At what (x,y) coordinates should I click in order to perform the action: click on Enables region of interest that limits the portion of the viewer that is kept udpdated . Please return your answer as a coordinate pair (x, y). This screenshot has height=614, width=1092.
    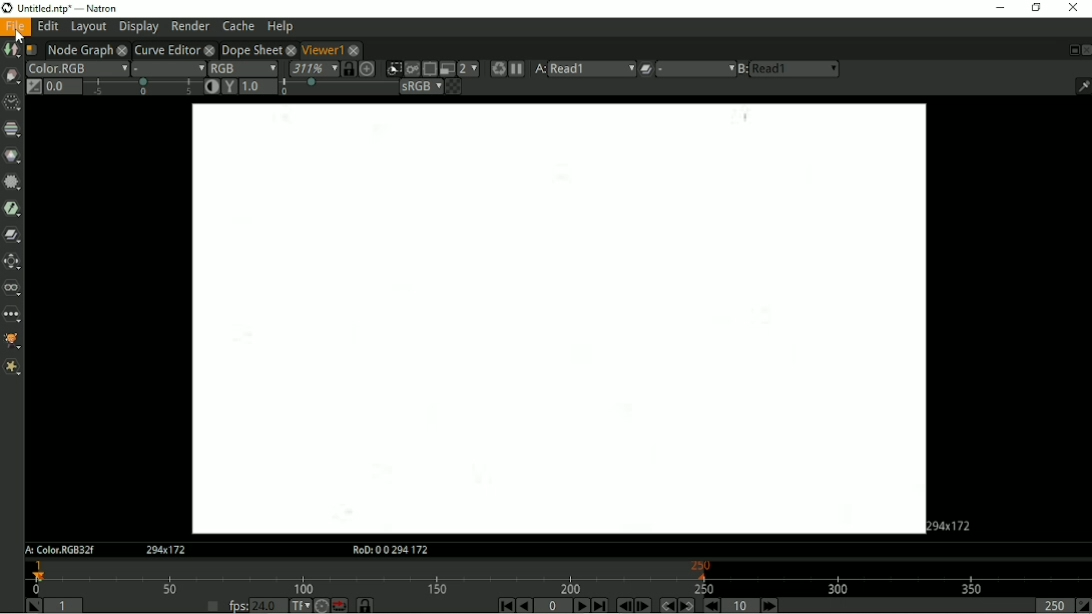
    Looking at the image, I should click on (429, 68).